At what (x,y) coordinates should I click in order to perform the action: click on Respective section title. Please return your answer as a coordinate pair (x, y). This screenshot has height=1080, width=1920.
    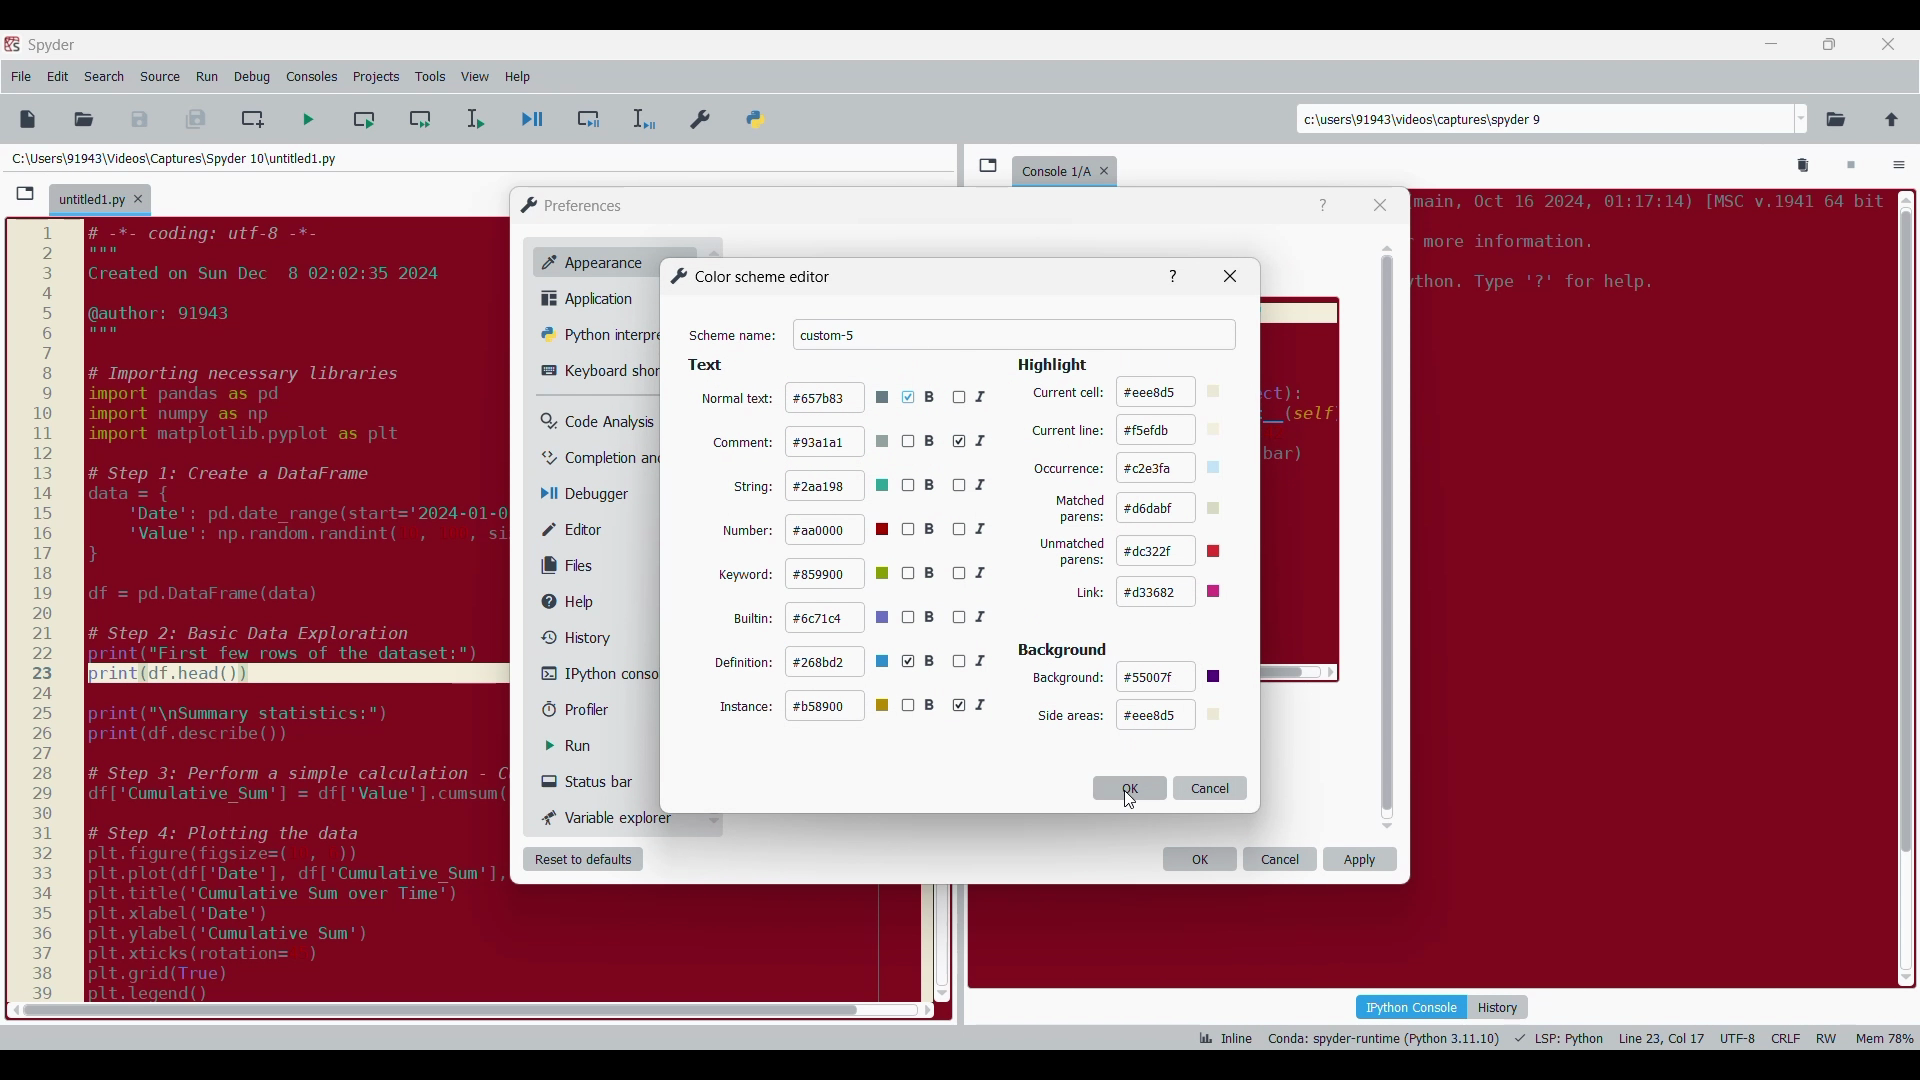
    Looking at the image, I should click on (890, 366).